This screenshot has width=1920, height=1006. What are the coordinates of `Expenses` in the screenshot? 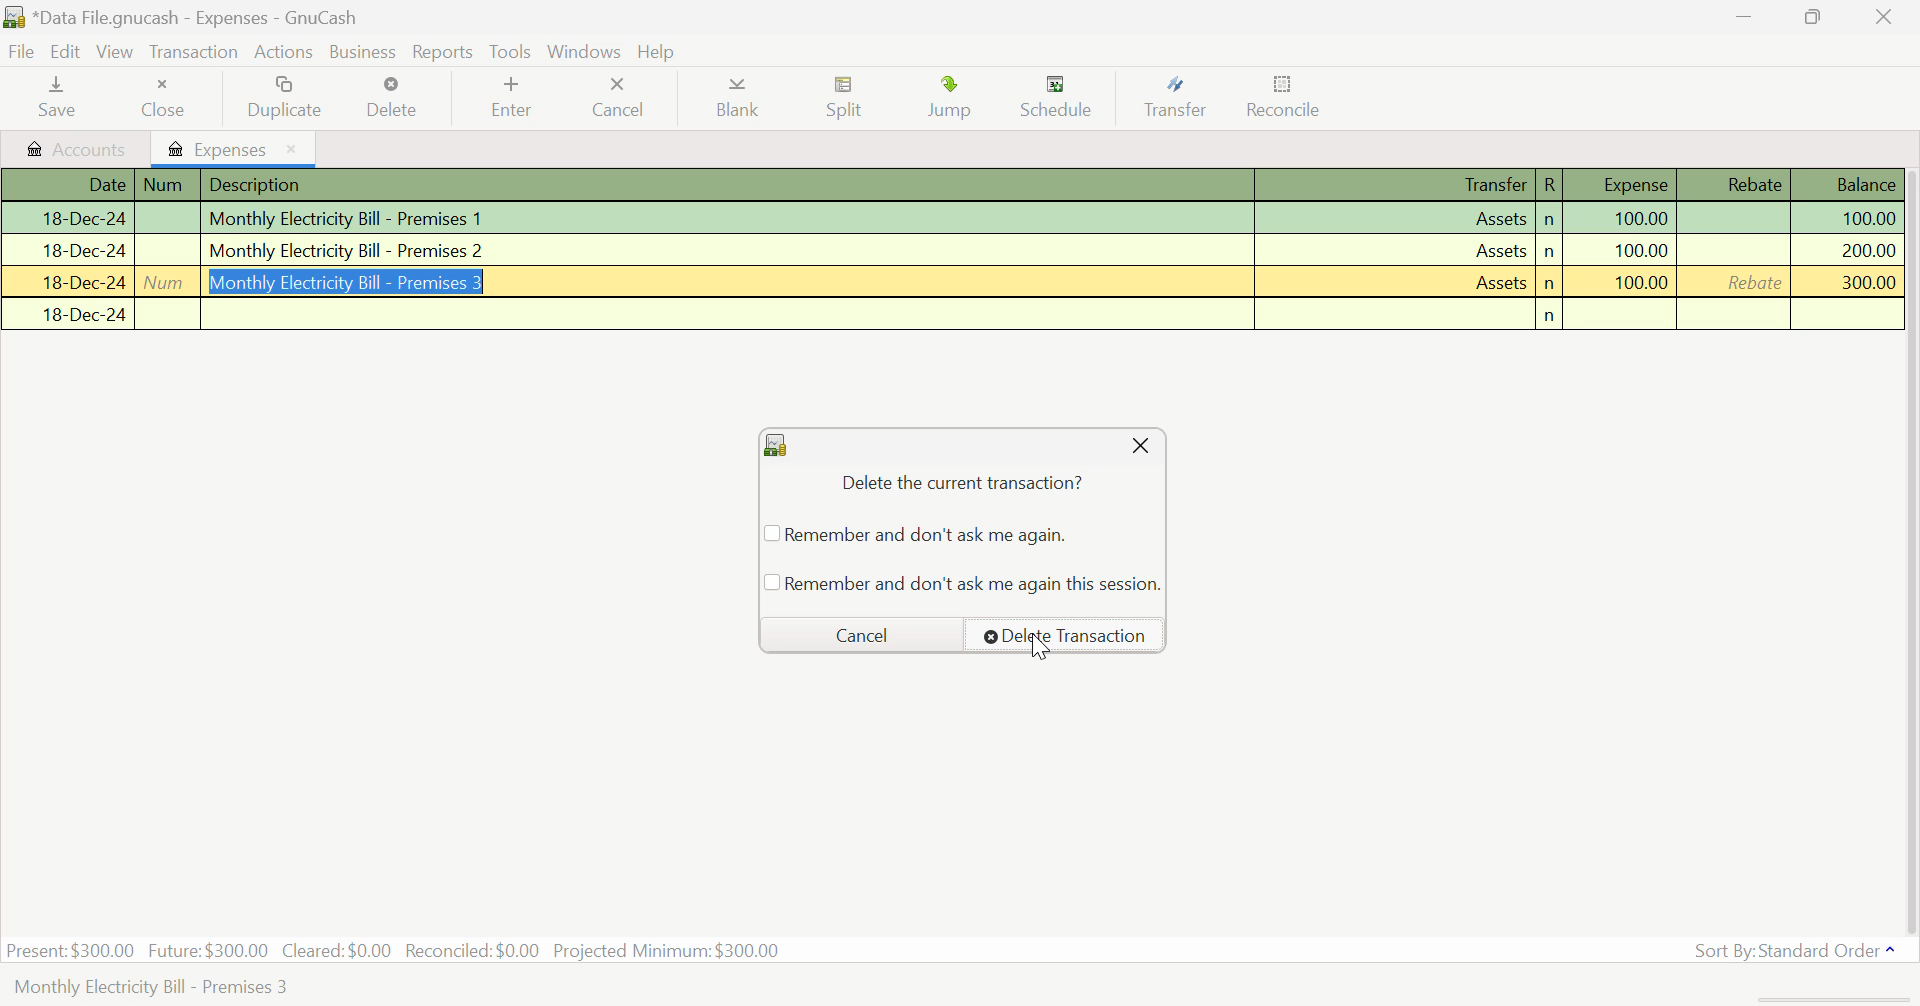 It's located at (235, 148).